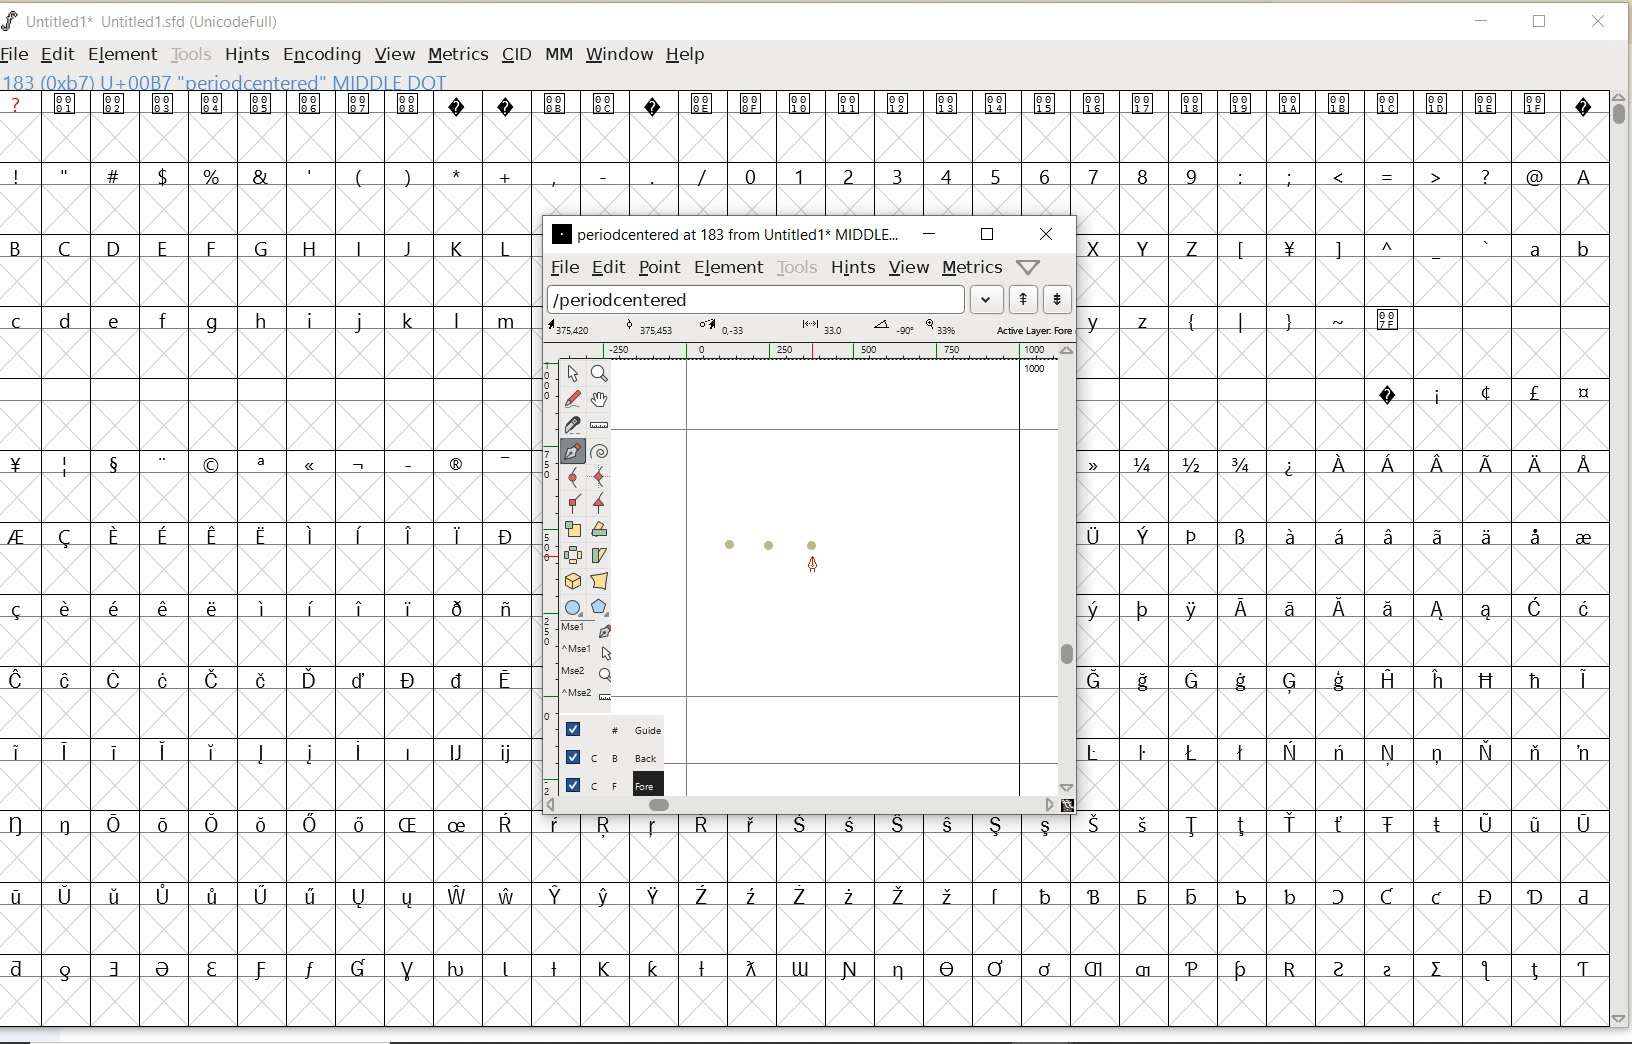 This screenshot has width=1632, height=1044. Describe the element at coordinates (730, 542) in the screenshot. I see `dot` at that location.